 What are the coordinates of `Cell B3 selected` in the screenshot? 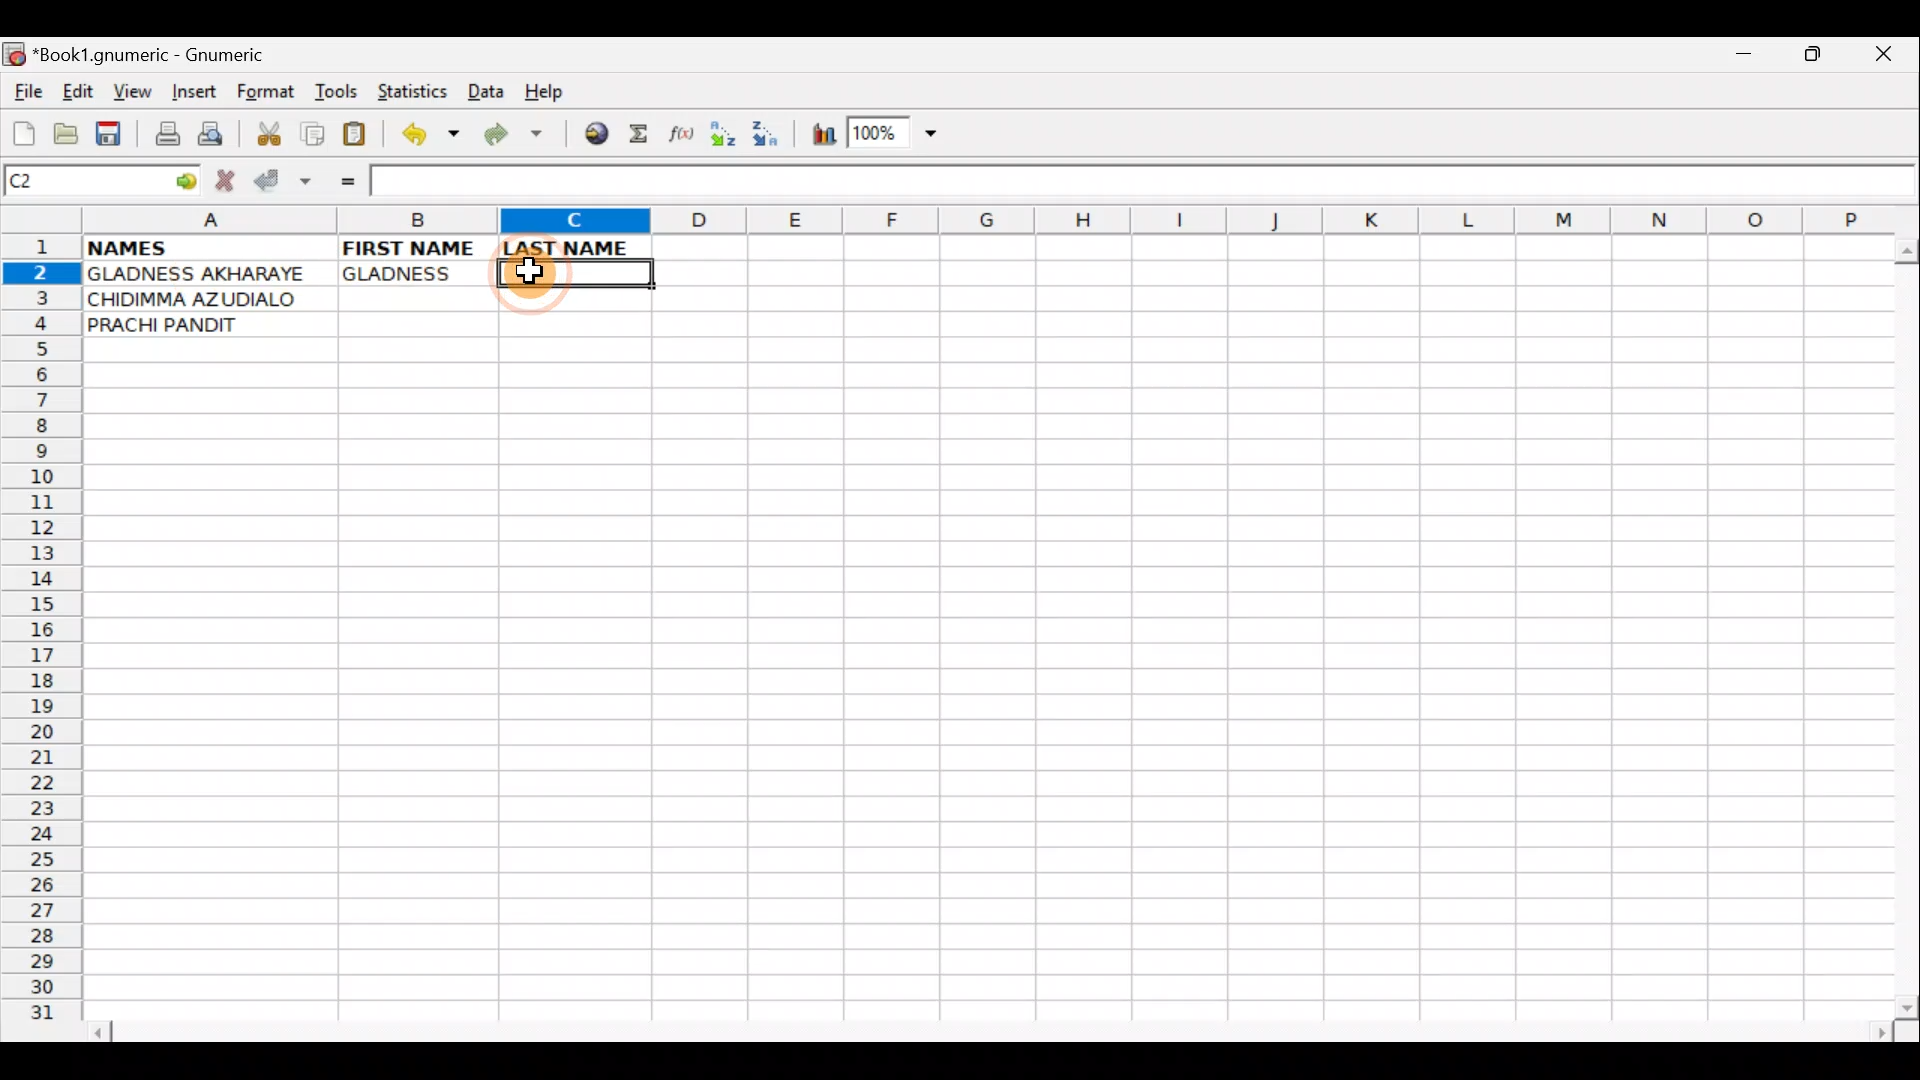 It's located at (416, 299).